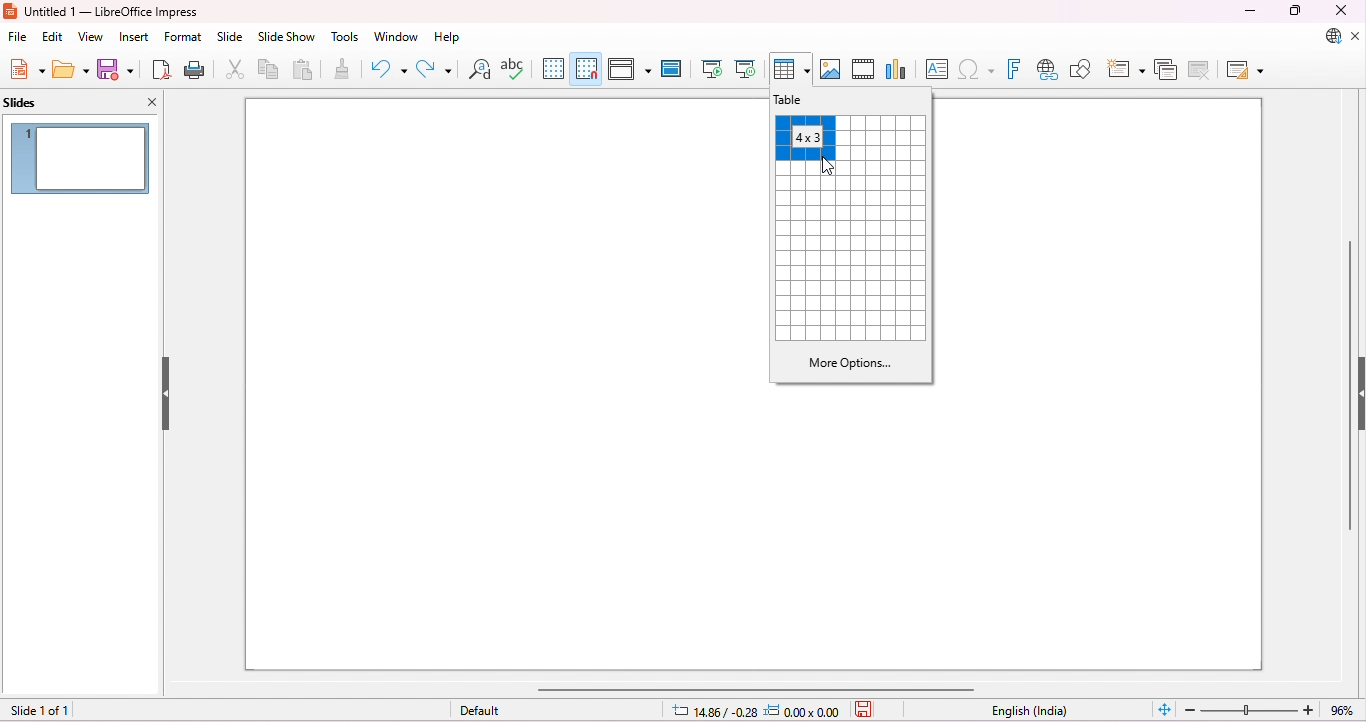 The image size is (1366, 722). What do you see at coordinates (1294, 11) in the screenshot?
I see `maximize` at bounding box center [1294, 11].